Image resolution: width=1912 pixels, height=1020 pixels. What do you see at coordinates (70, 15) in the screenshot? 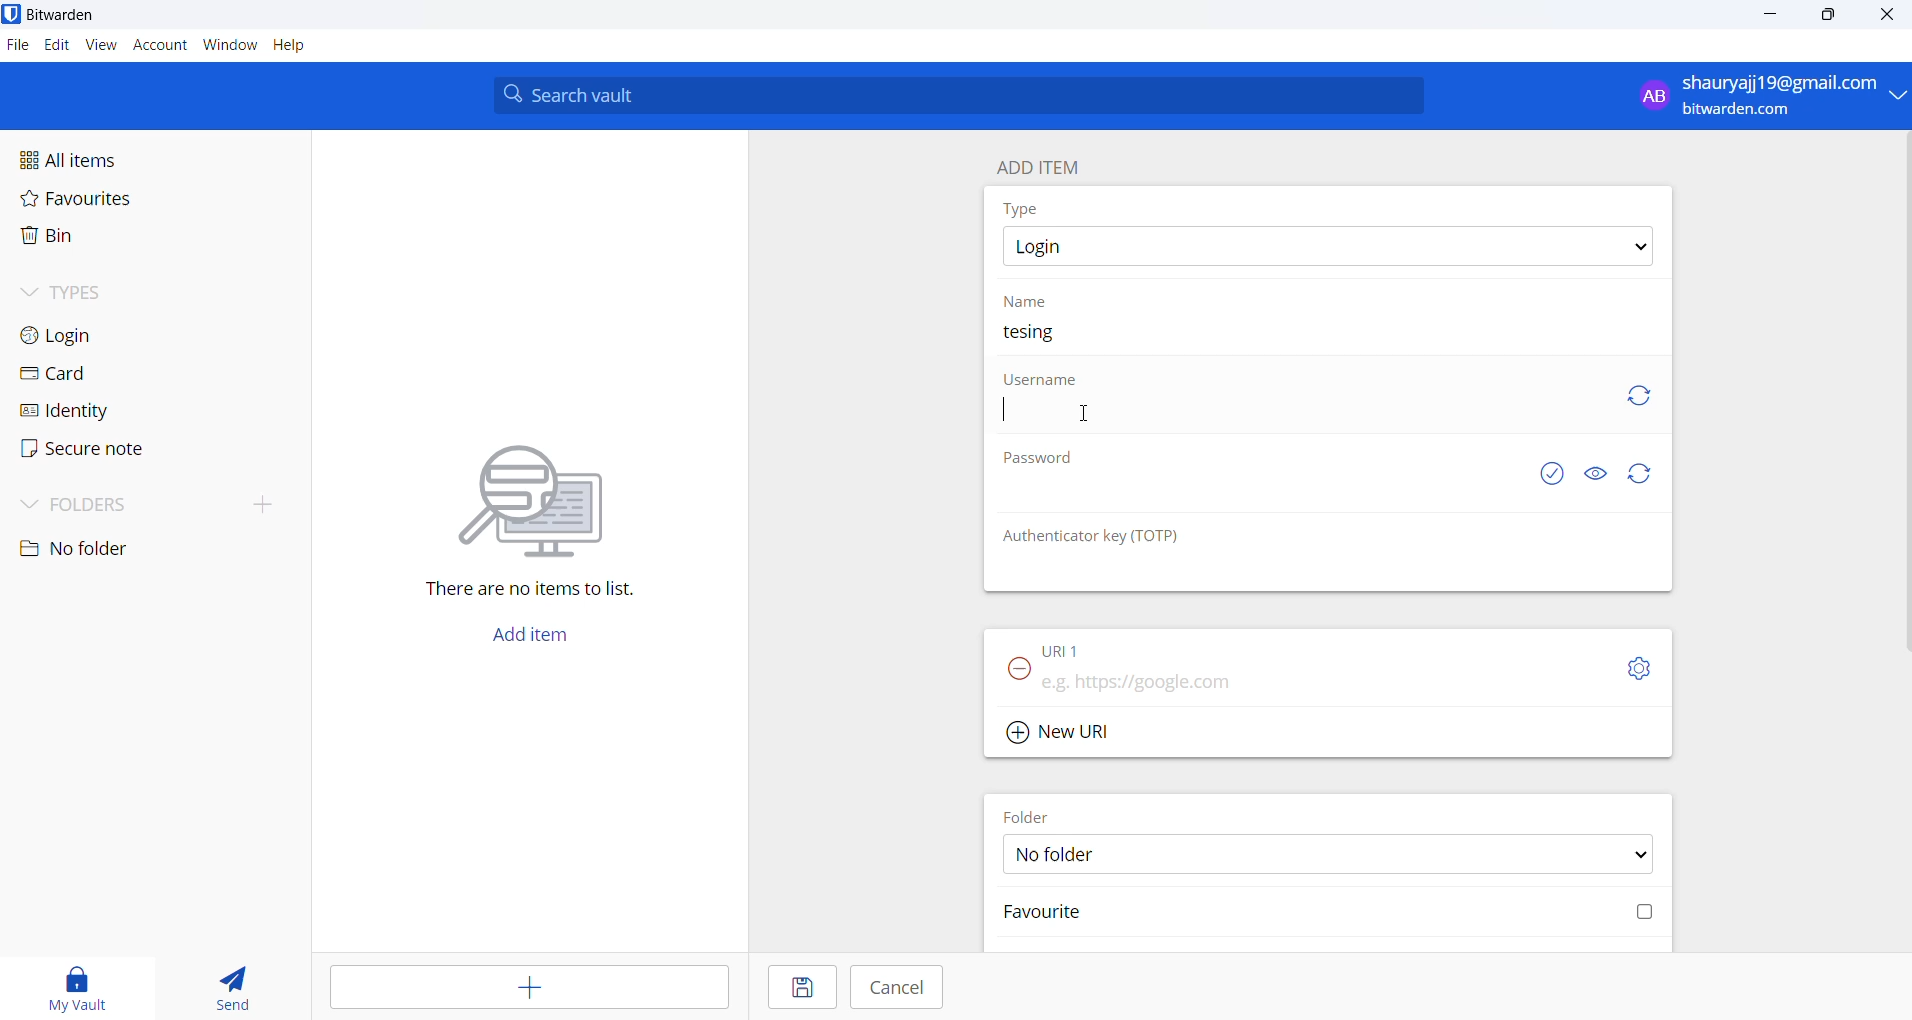
I see `application name` at bounding box center [70, 15].